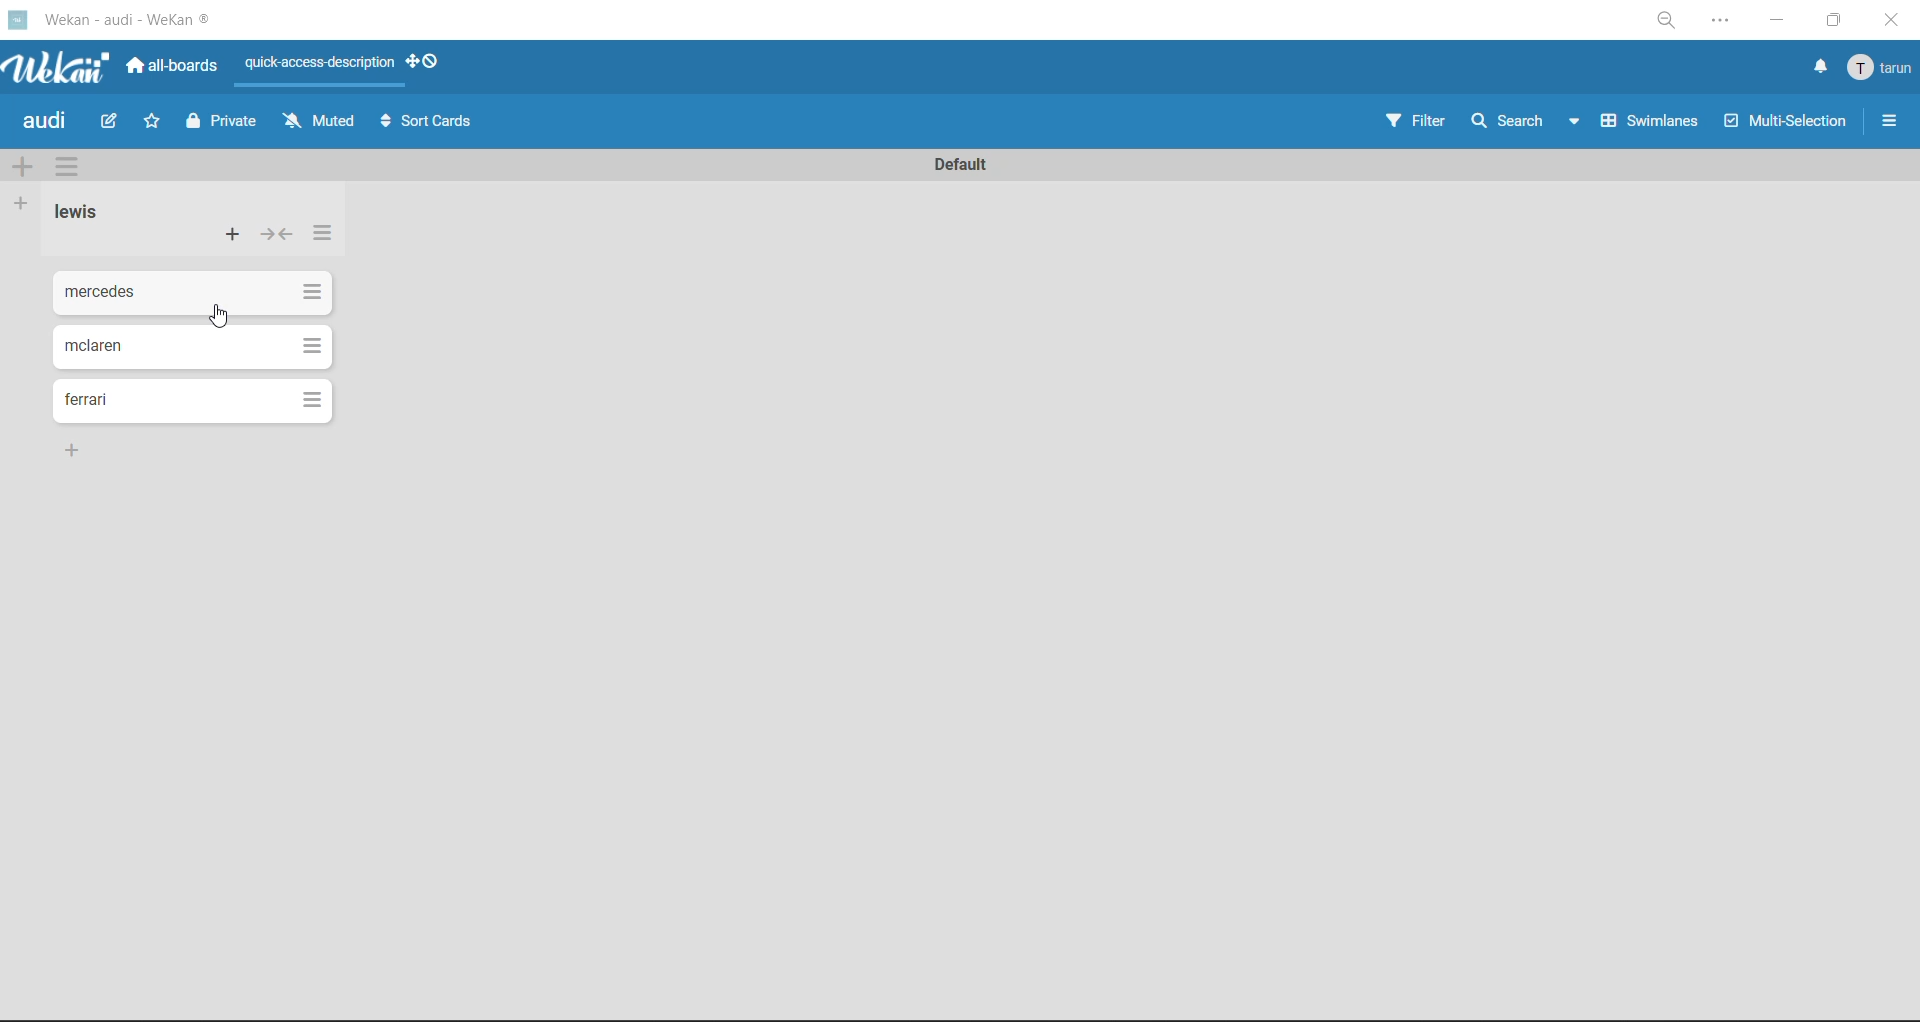  Describe the element at coordinates (191, 347) in the screenshot. I see `cards` at that location.